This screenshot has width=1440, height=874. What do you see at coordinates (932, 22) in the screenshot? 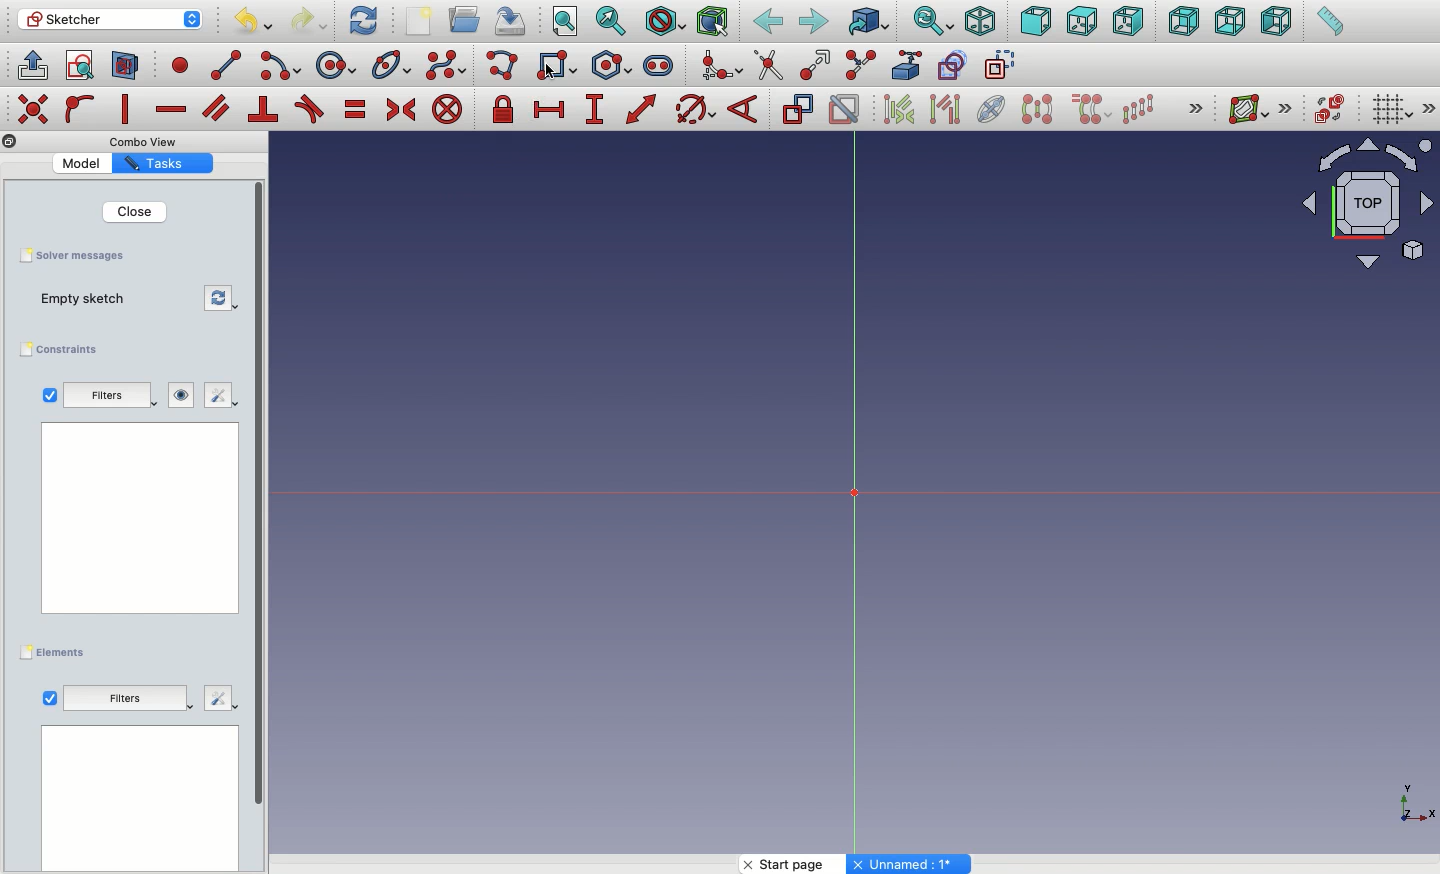
I see `Sync view` at bounding box center [932, 22].